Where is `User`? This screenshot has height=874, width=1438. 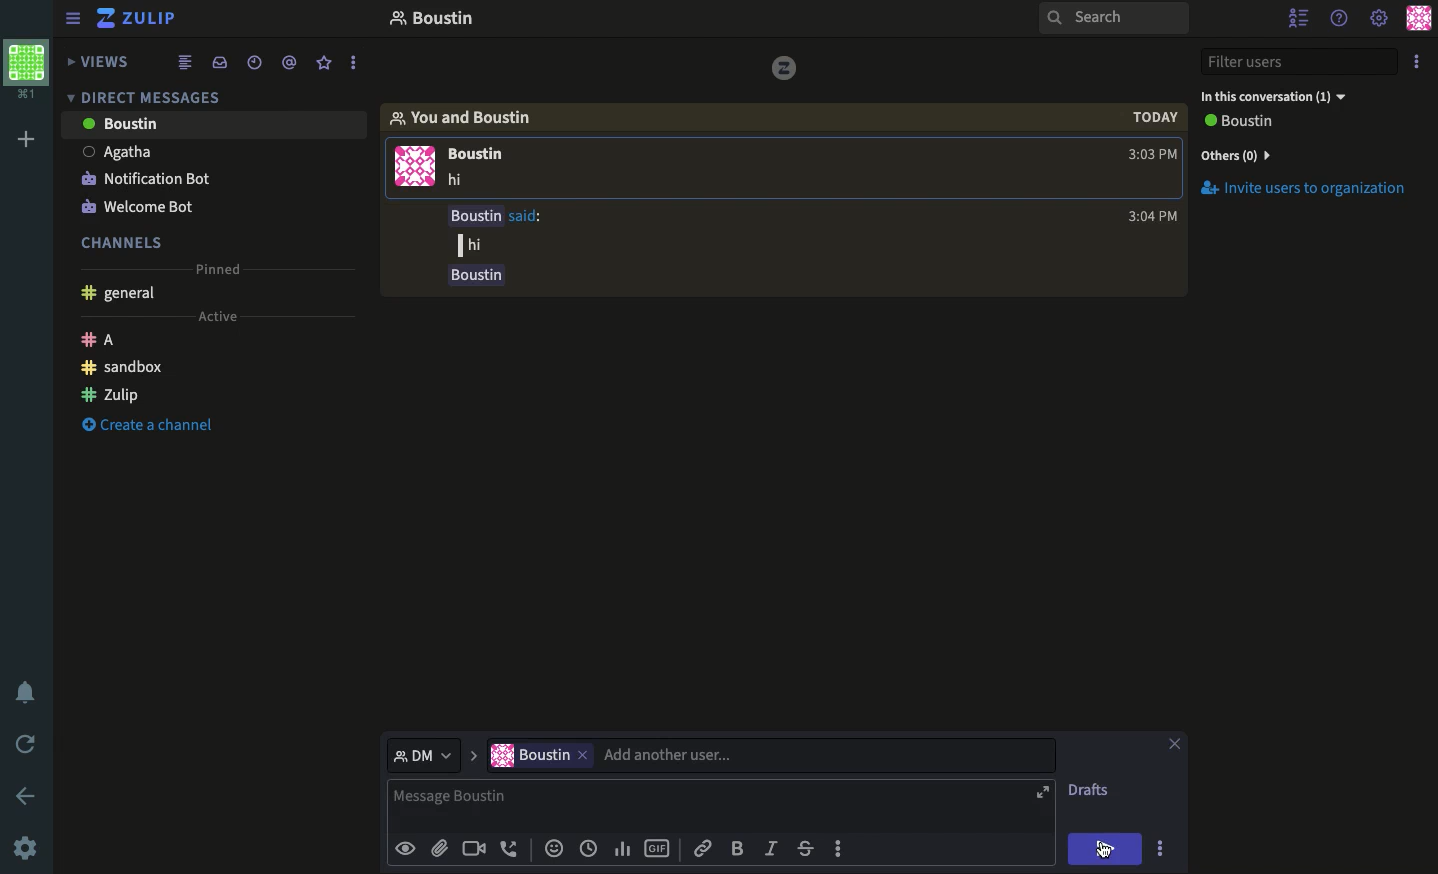
User is located at coordinates (211, 149).